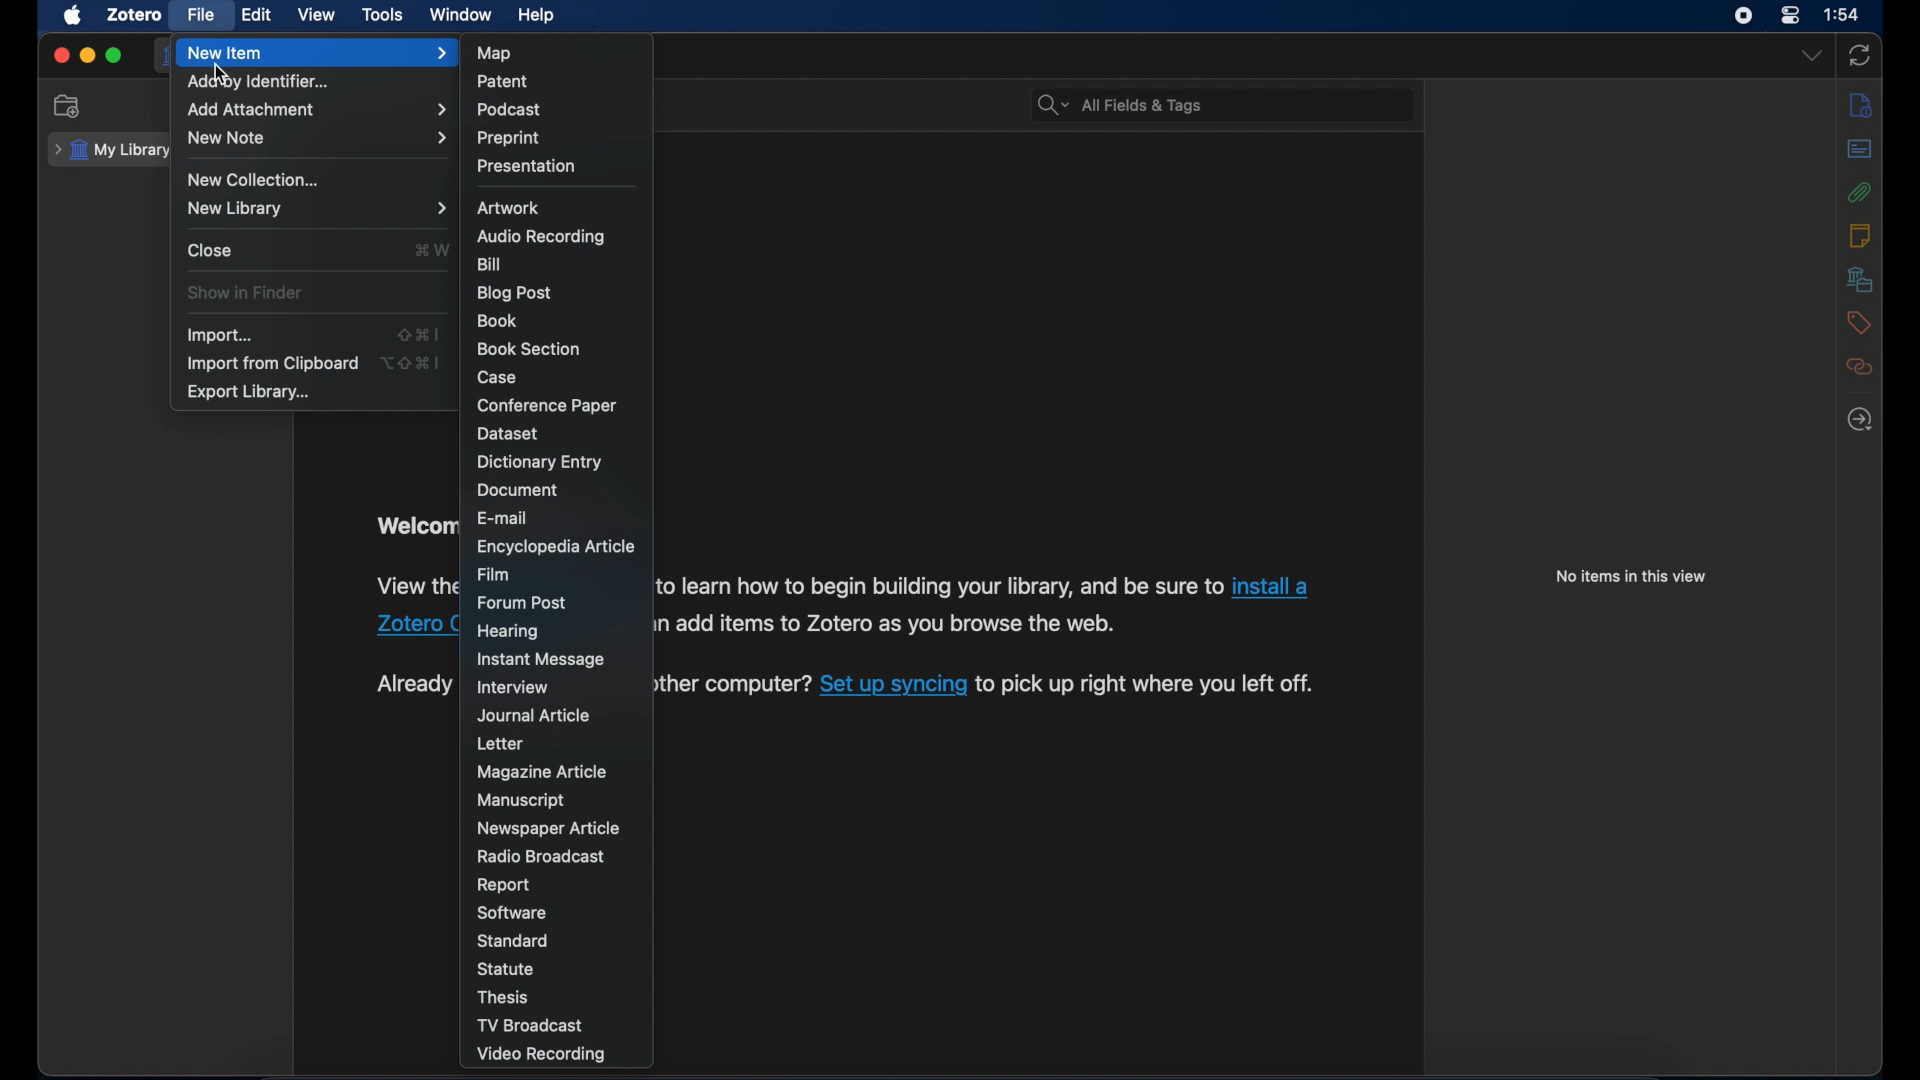 This screenshot has height=1080, width=1920. What do you see at coordinates (1861, 192) in the screenshot?
I see `attachment` at bounding box center [1861, 192].